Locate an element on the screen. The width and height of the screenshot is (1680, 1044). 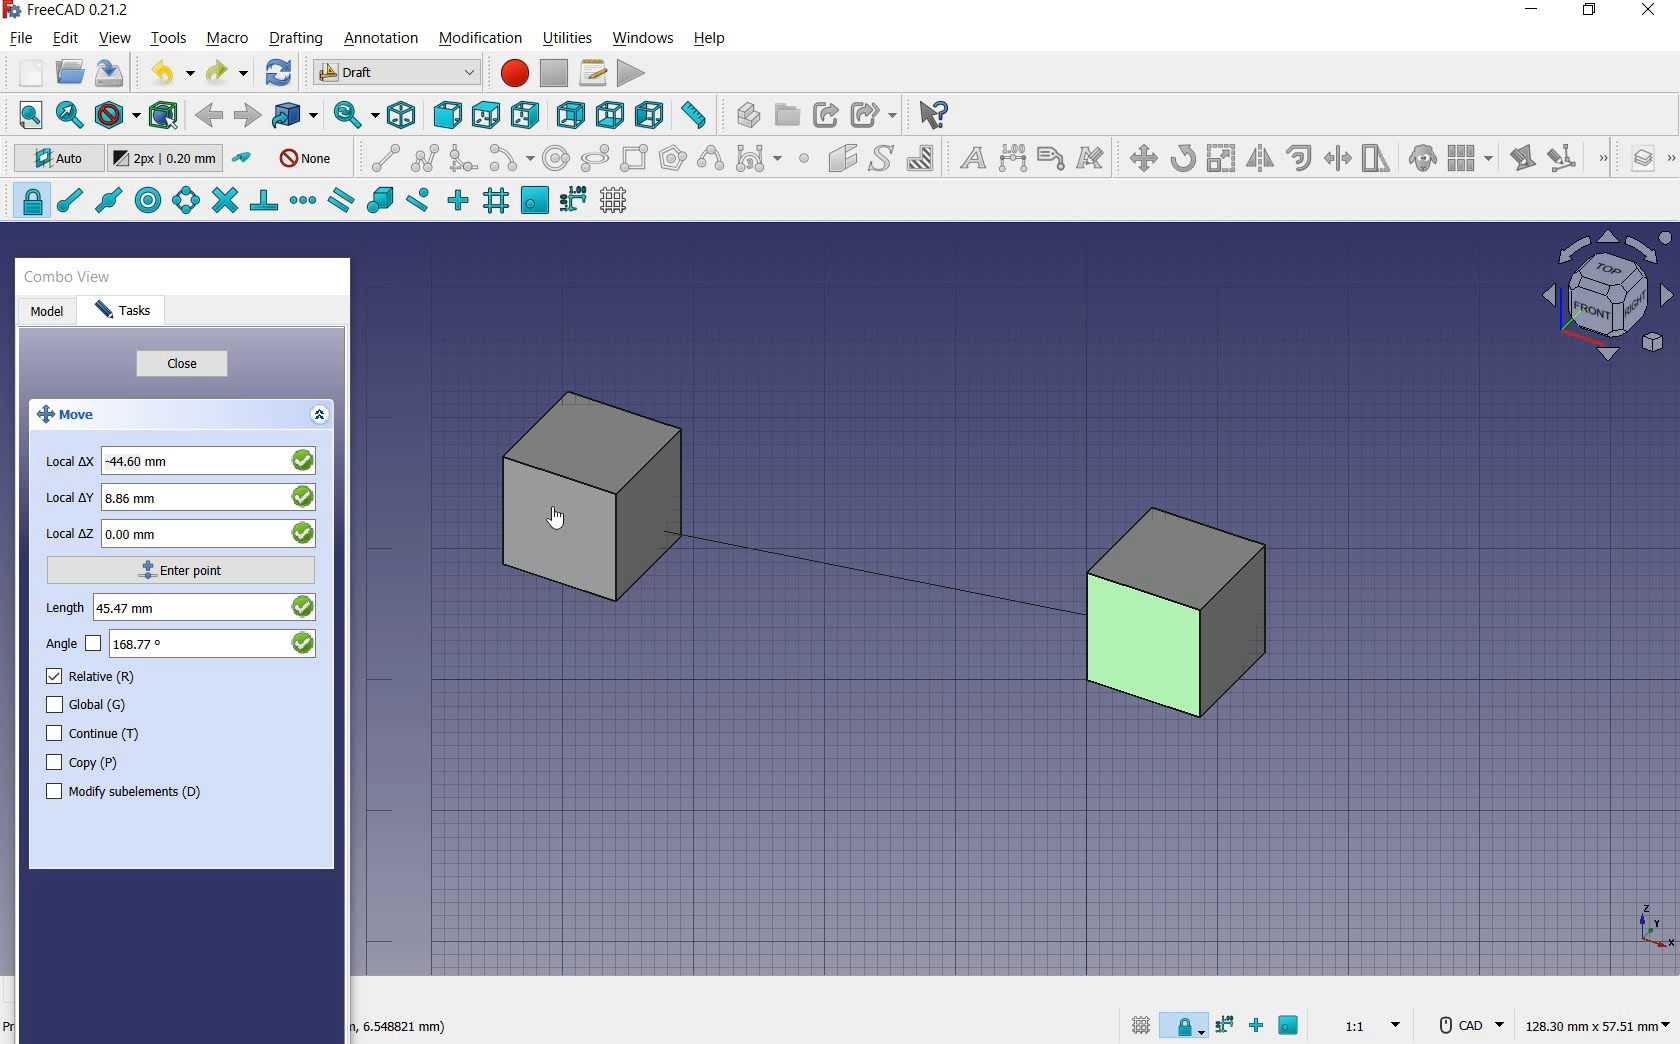
make link is located at coordinates (826, 114).